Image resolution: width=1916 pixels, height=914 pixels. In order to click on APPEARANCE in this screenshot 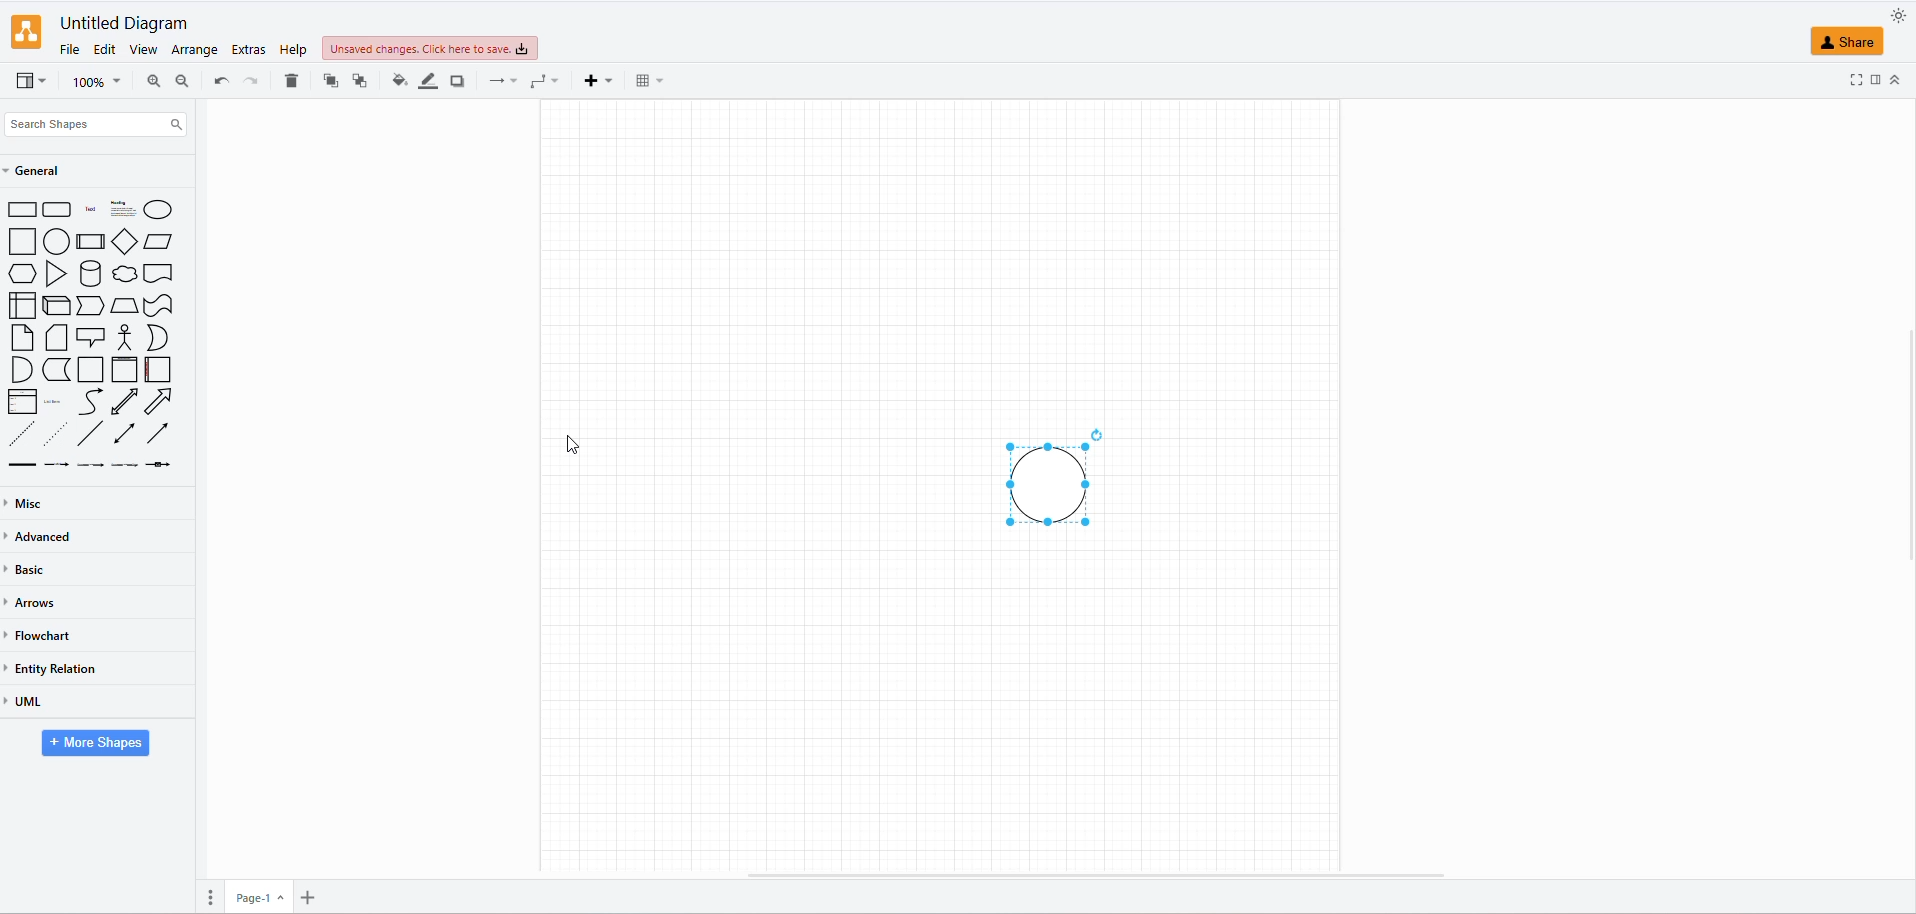, I will do `click(1899, 15)`.